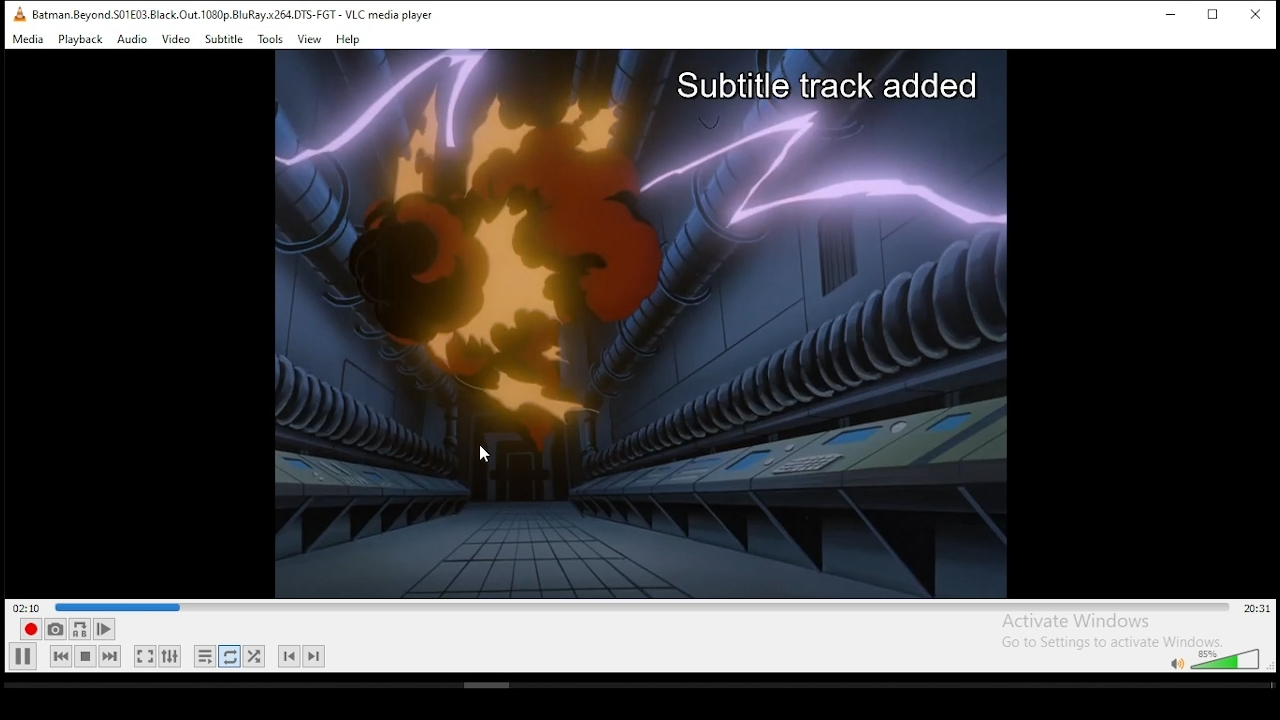 The image size is (1280, 720). What do you see at coordinates (1228, 658) in the screenshot?
I see `volume` at bounding box center [1228, 658].